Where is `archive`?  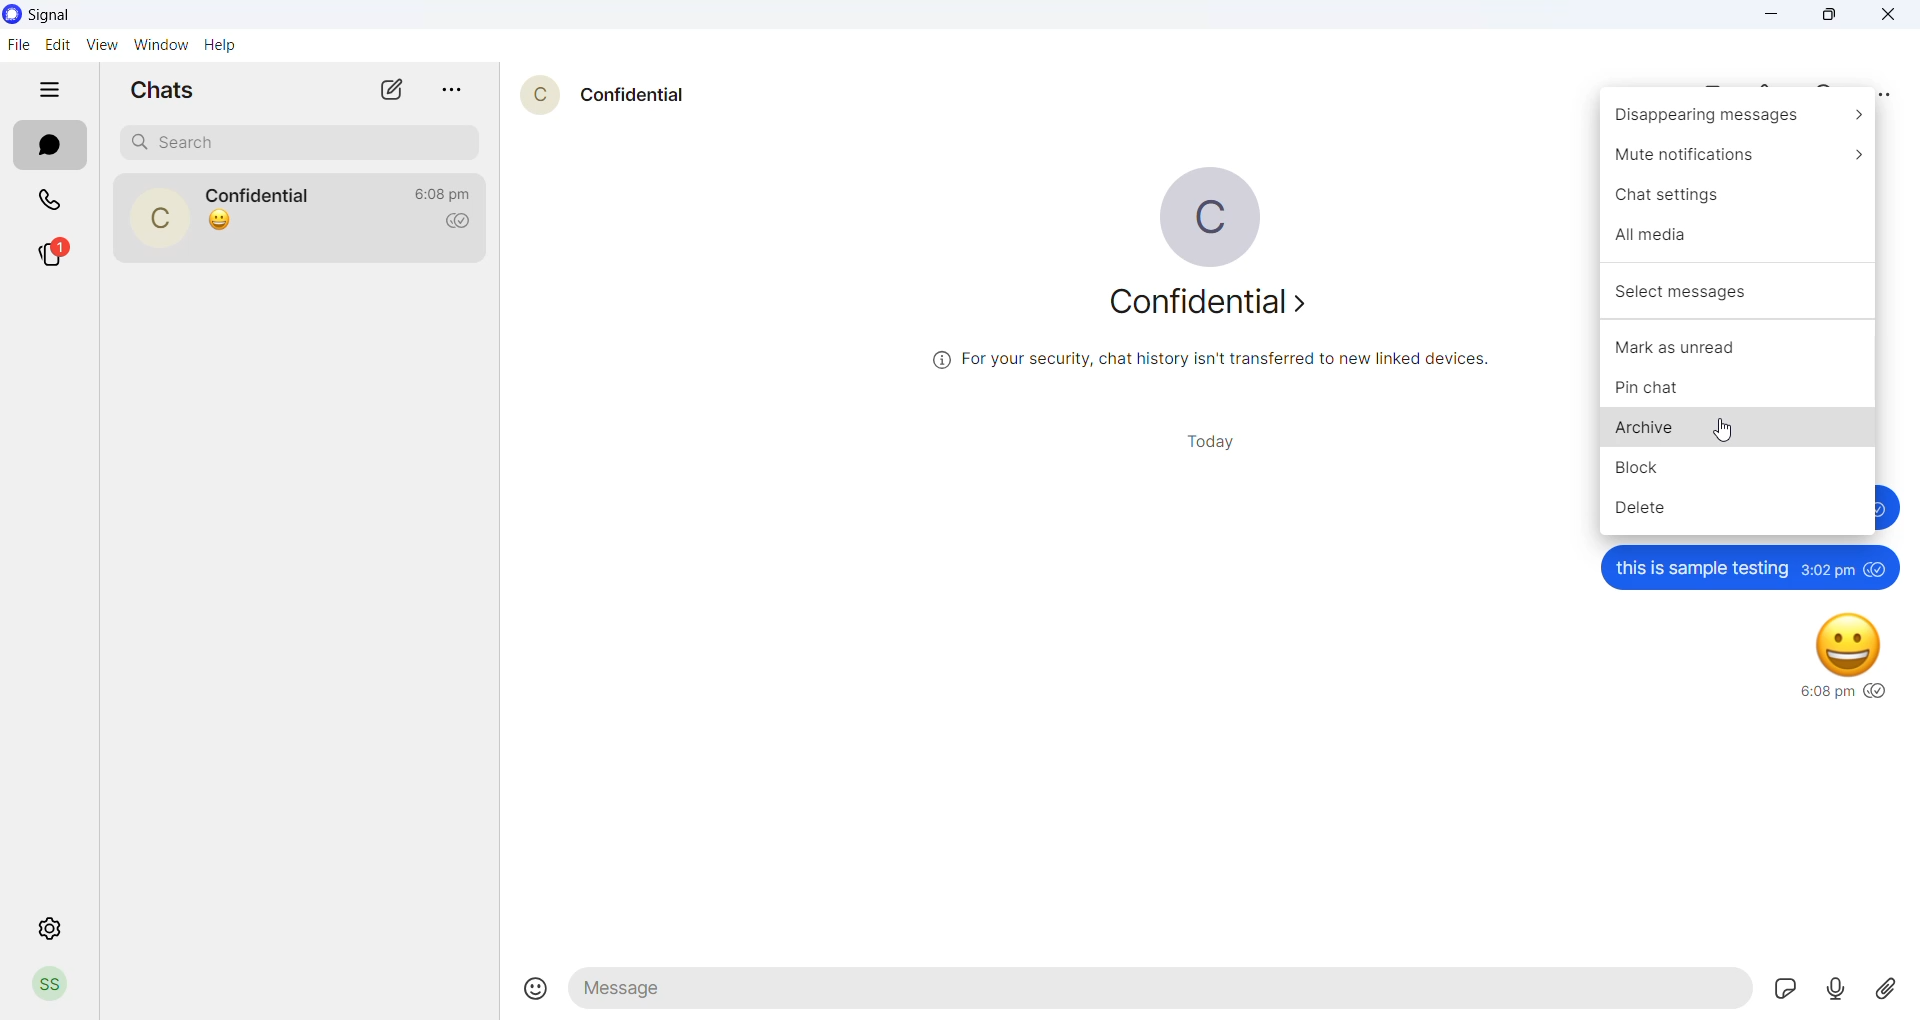
archive is located at coordinates (1736, 426).